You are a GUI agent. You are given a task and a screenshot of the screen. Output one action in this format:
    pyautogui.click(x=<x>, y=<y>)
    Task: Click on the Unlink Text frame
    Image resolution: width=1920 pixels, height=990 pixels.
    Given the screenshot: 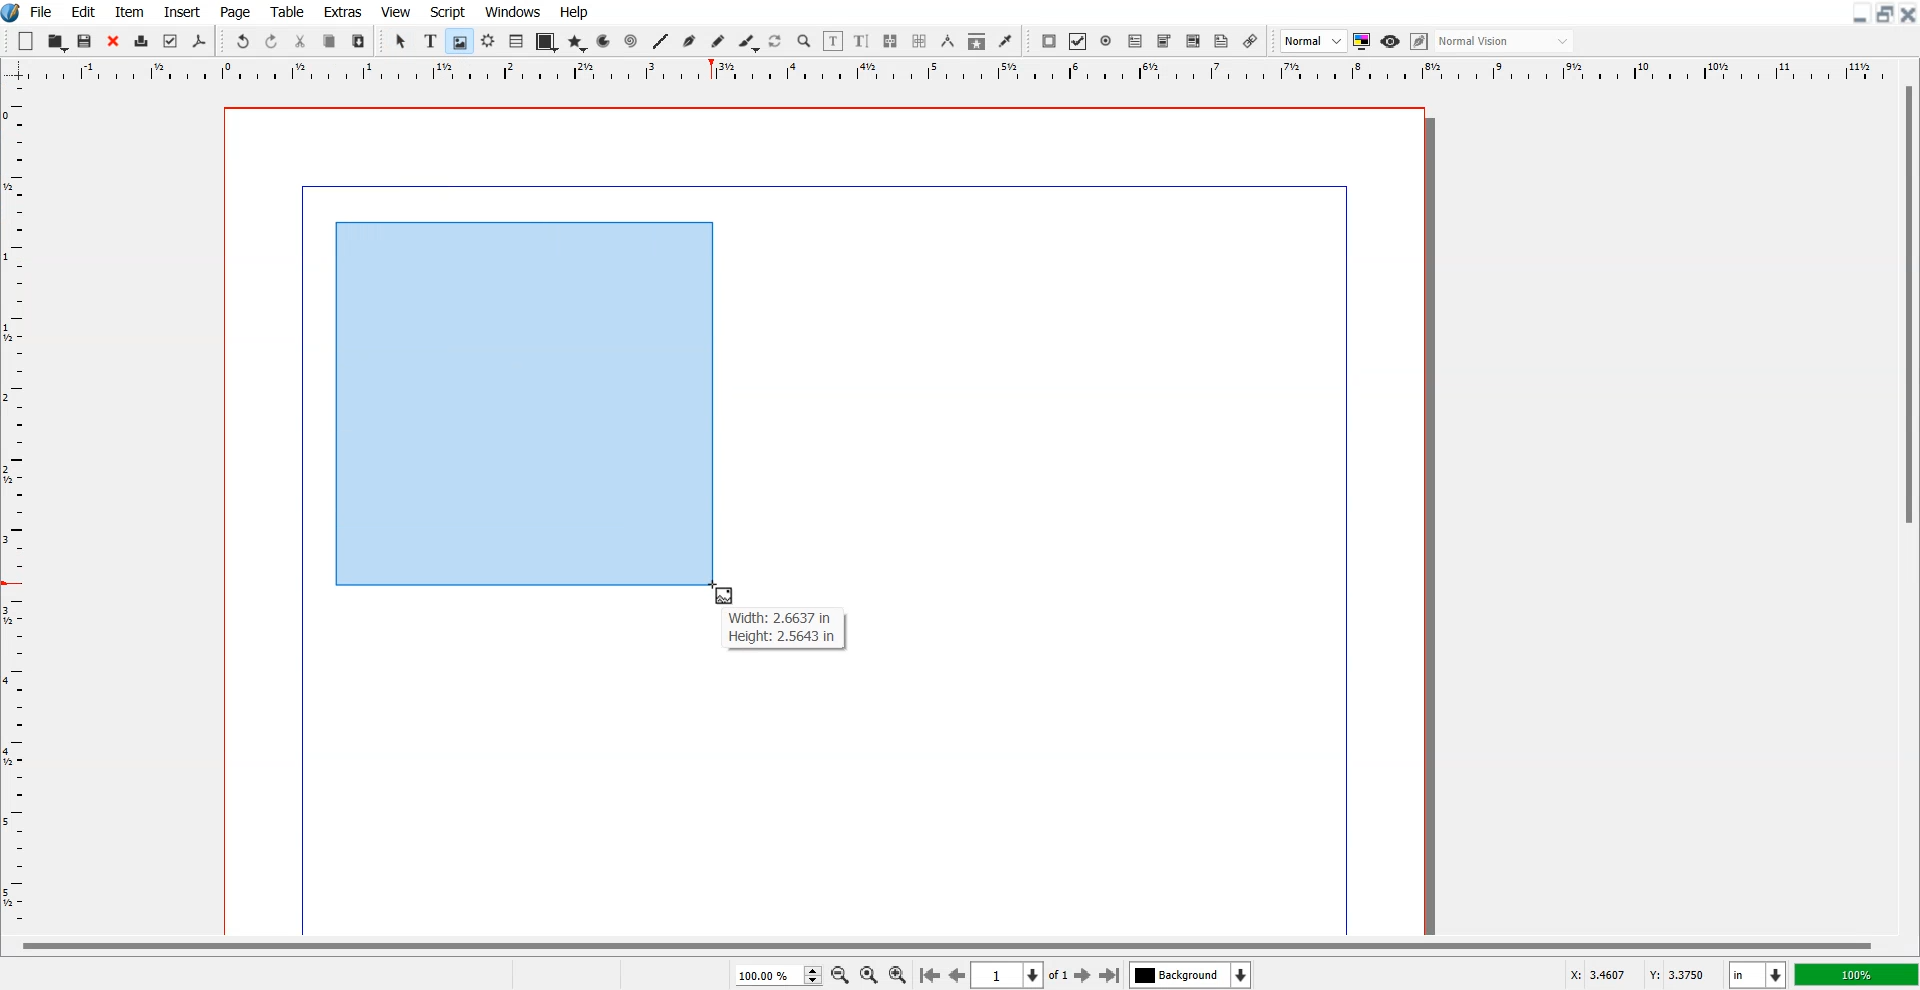 What is the action you would take?
    pyautogui.click(x=920, y=41)
    